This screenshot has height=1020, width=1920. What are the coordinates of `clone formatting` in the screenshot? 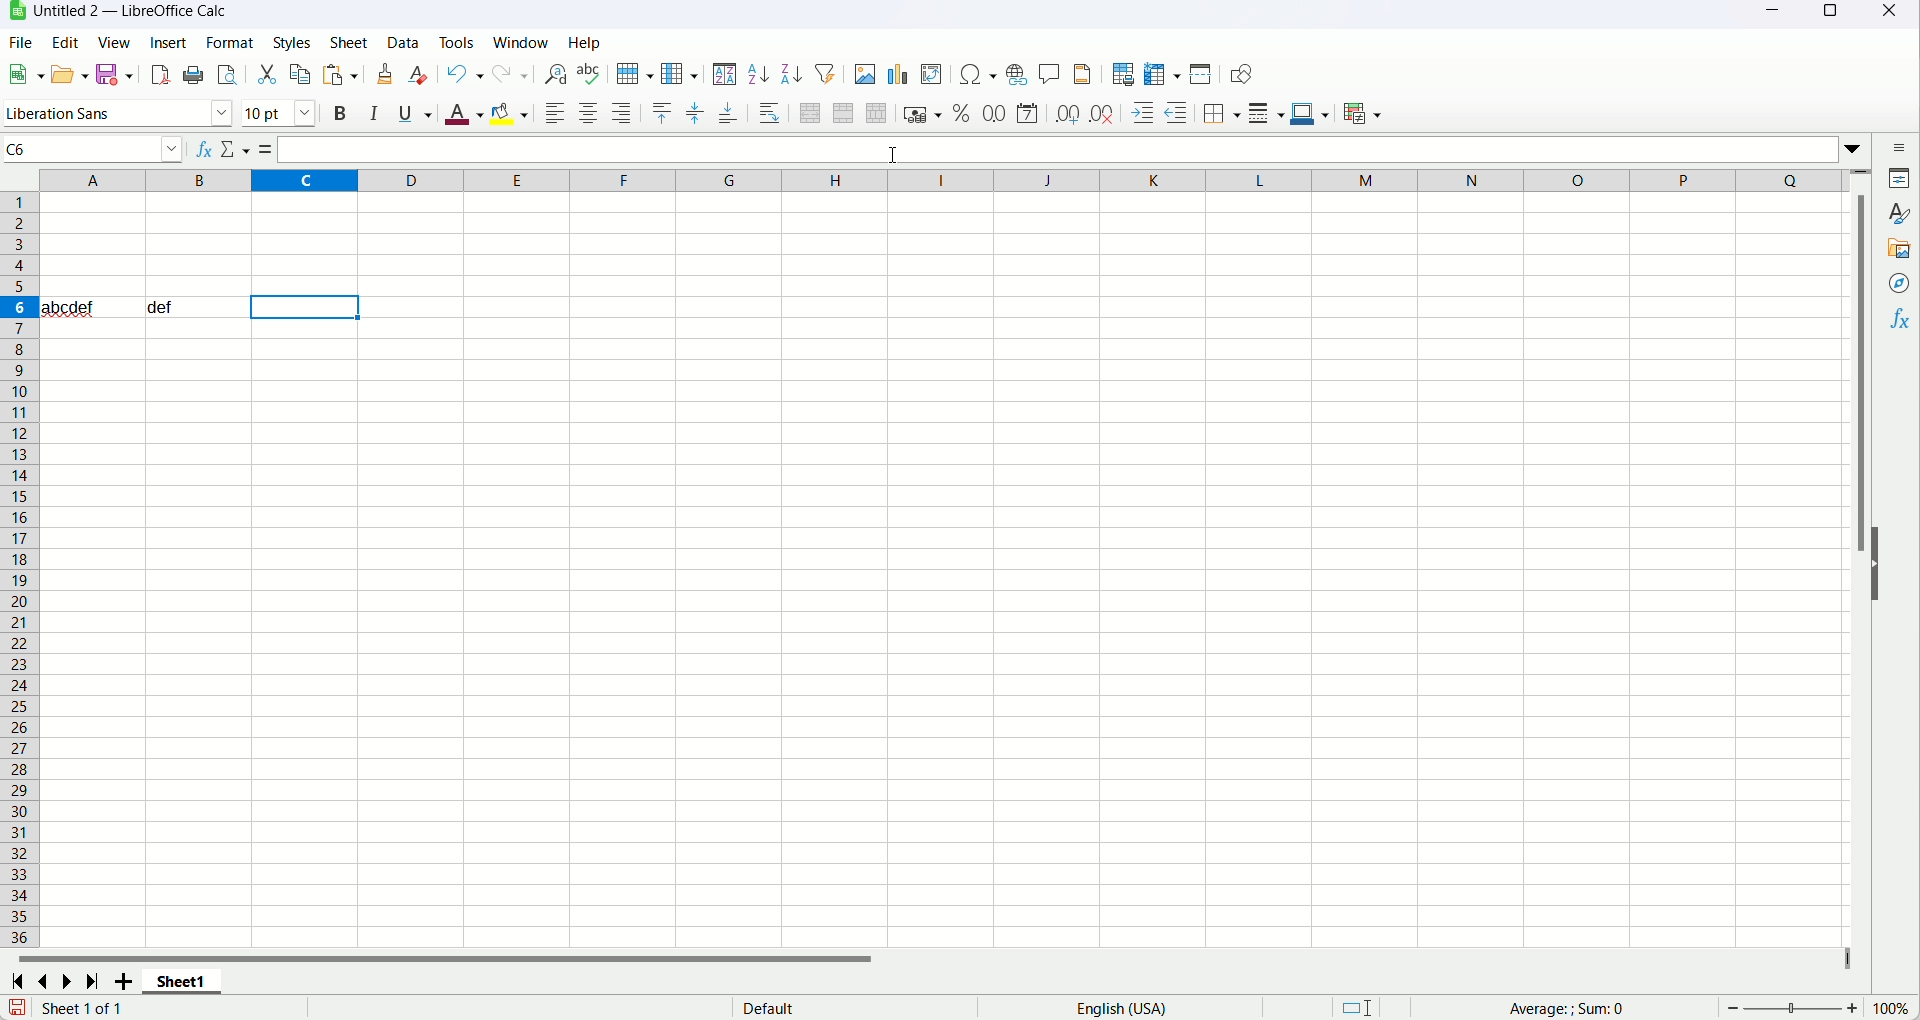 It's located at (385, 74).